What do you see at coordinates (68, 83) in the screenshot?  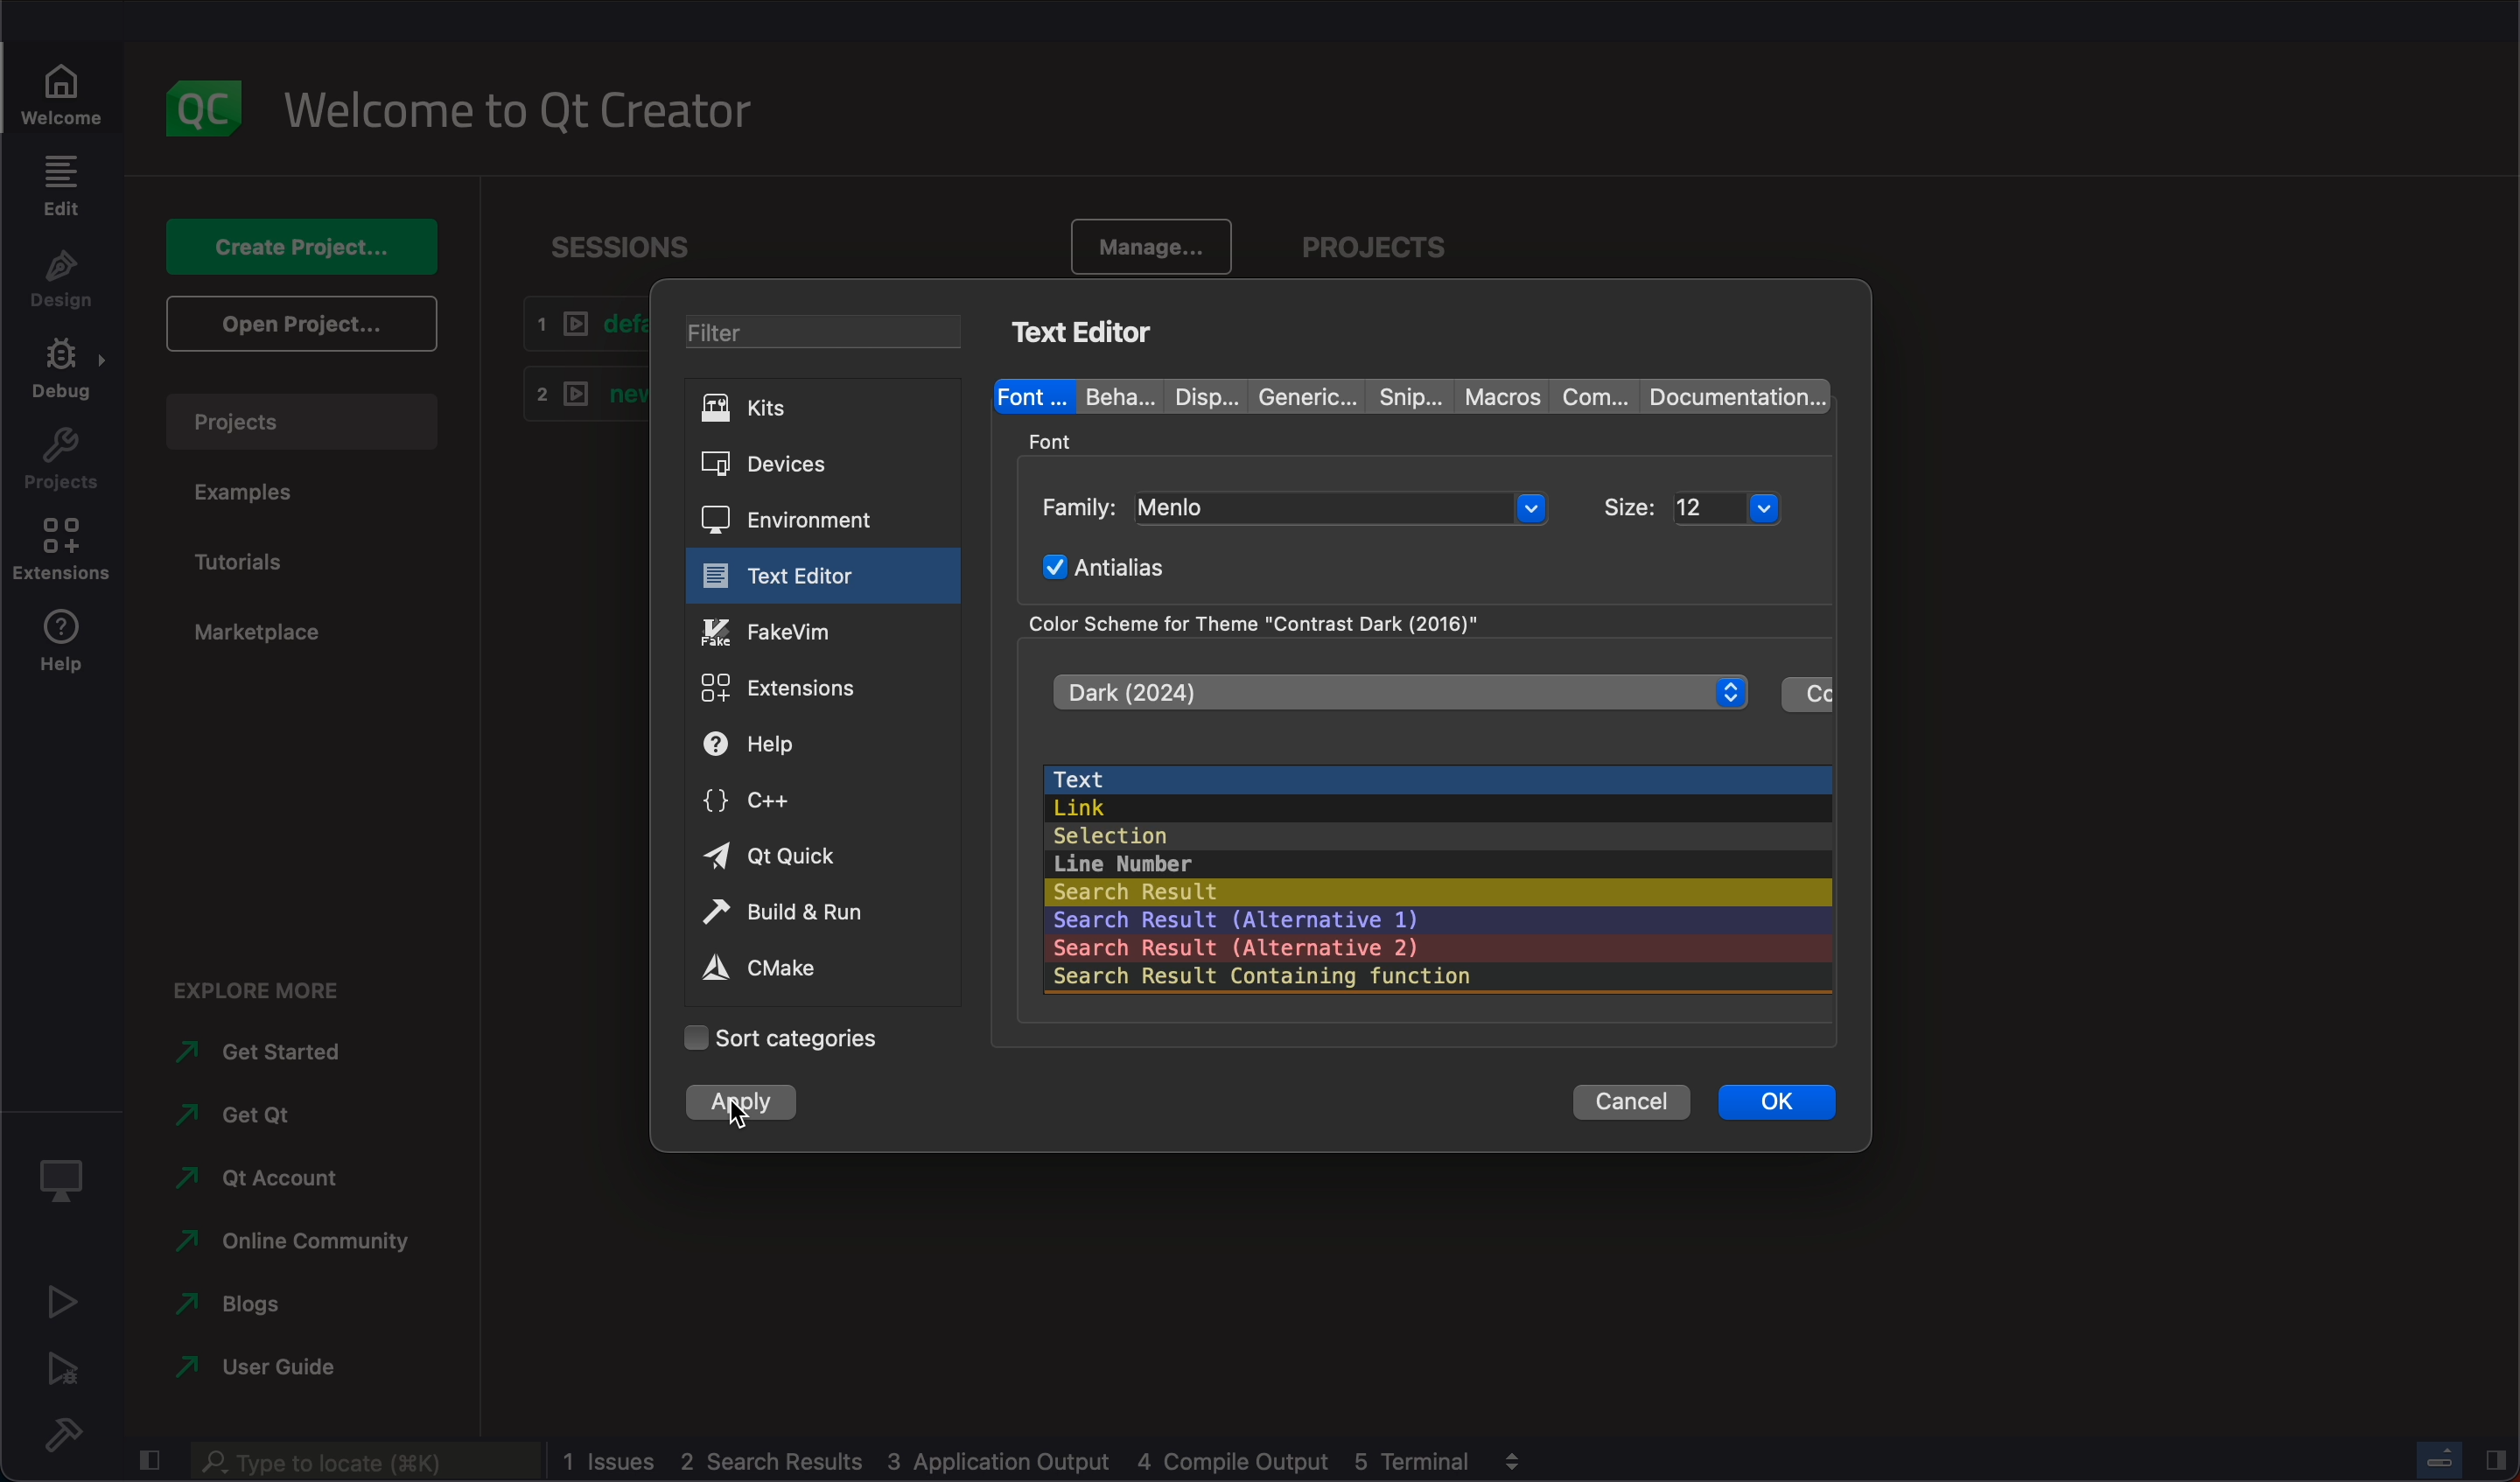 I see `welcome` at bounding box center [68, 83].